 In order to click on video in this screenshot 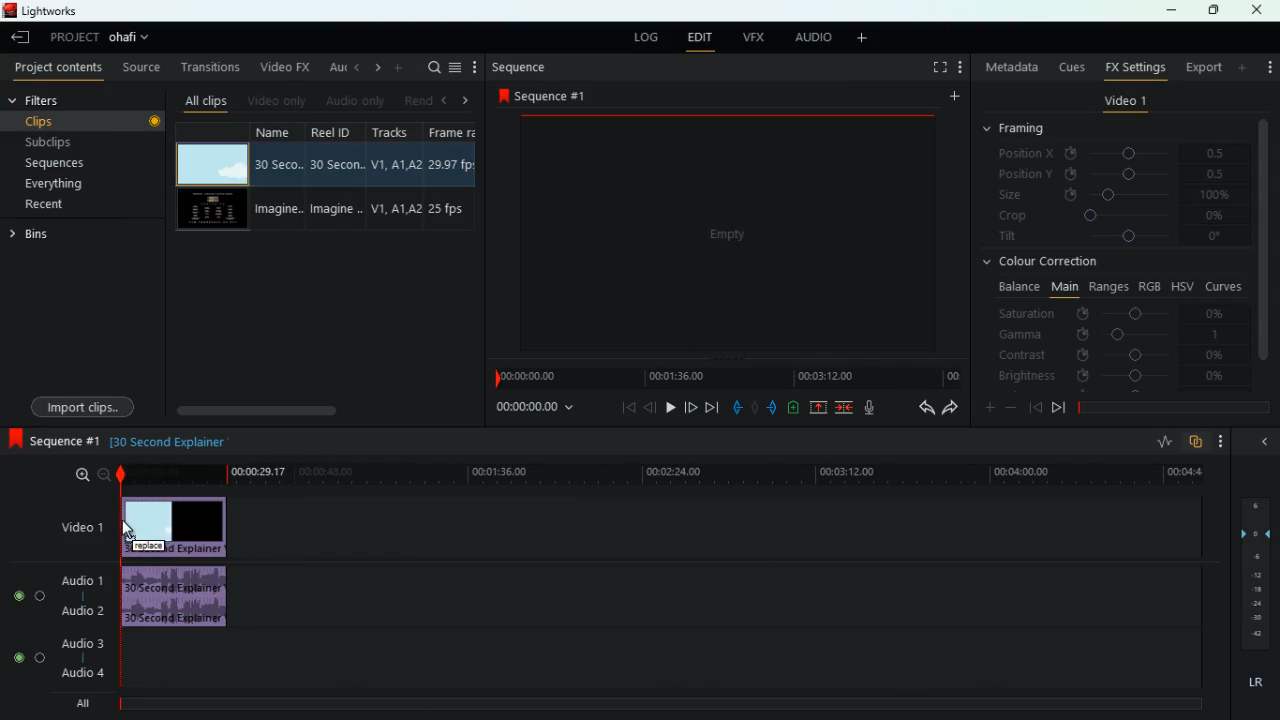, I will do `click(211, 164)`.